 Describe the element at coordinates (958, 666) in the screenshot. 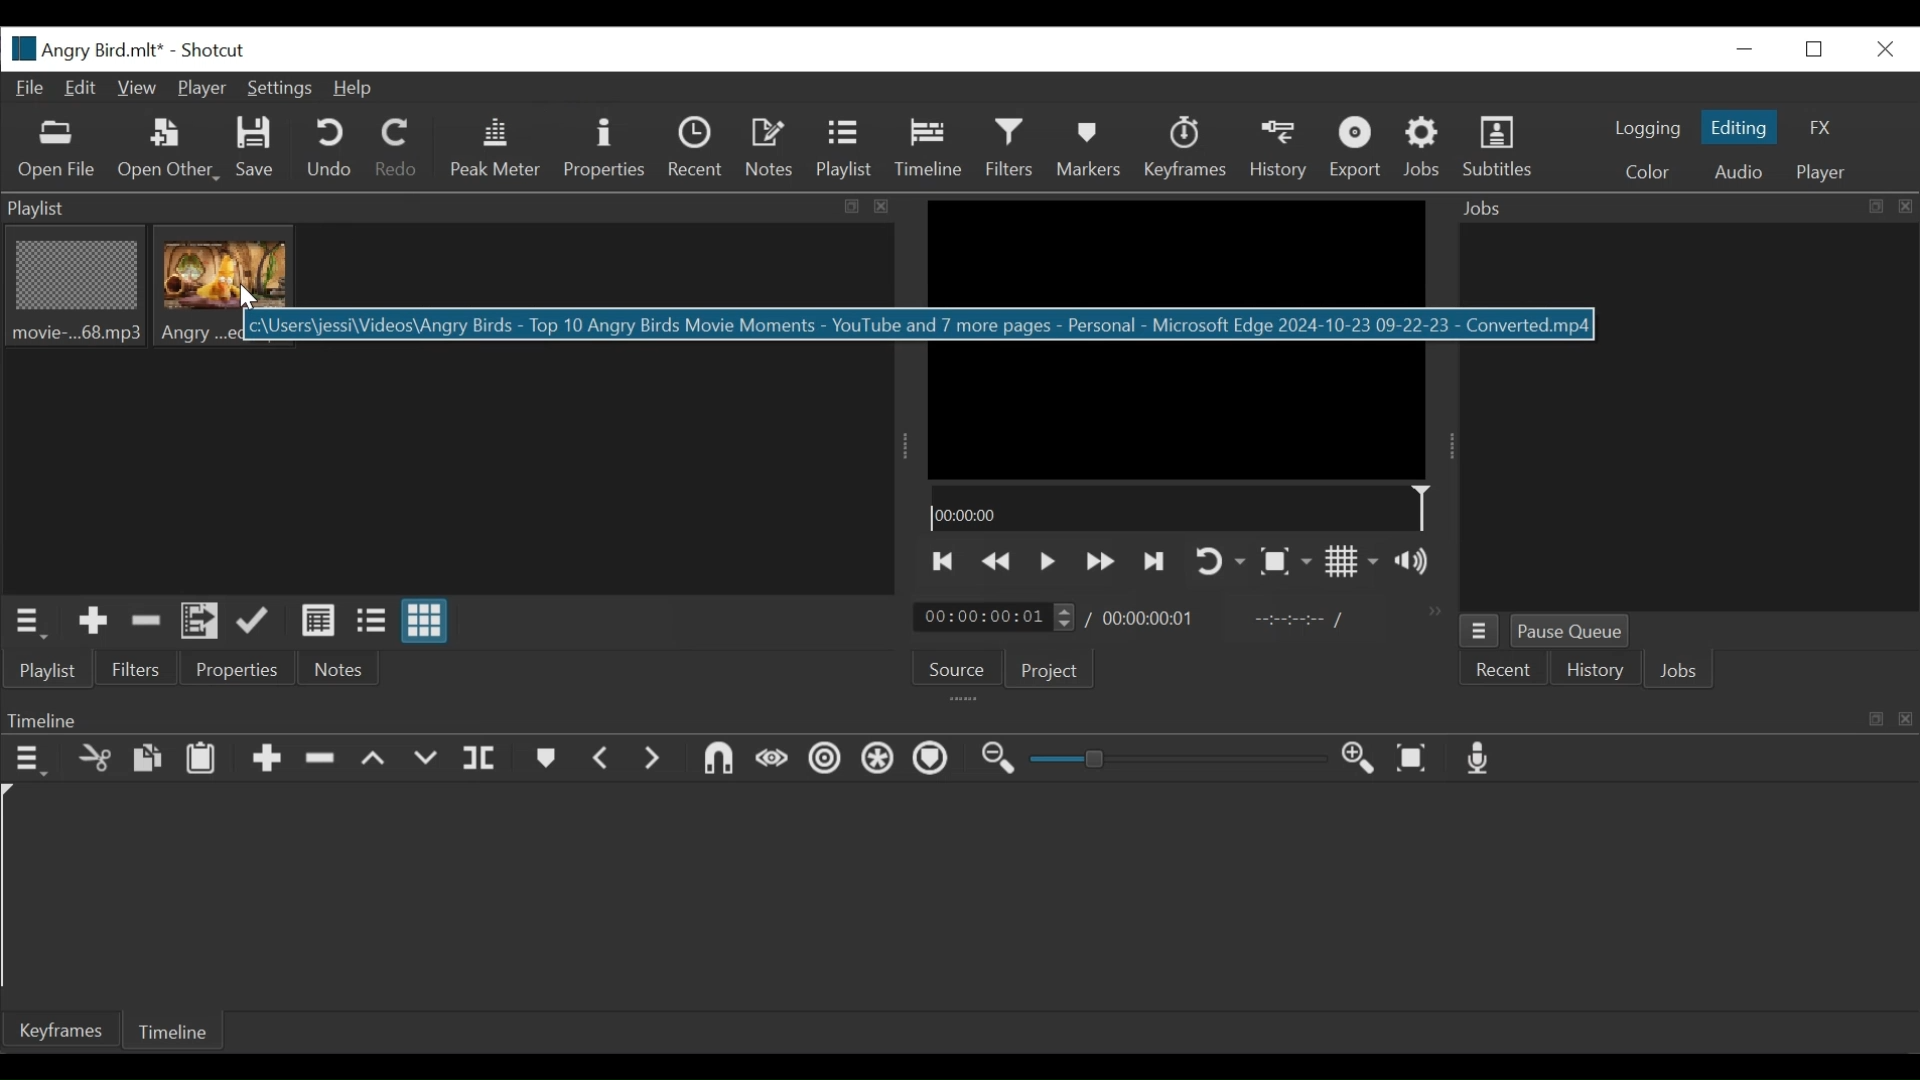

I see `Source` at that location.